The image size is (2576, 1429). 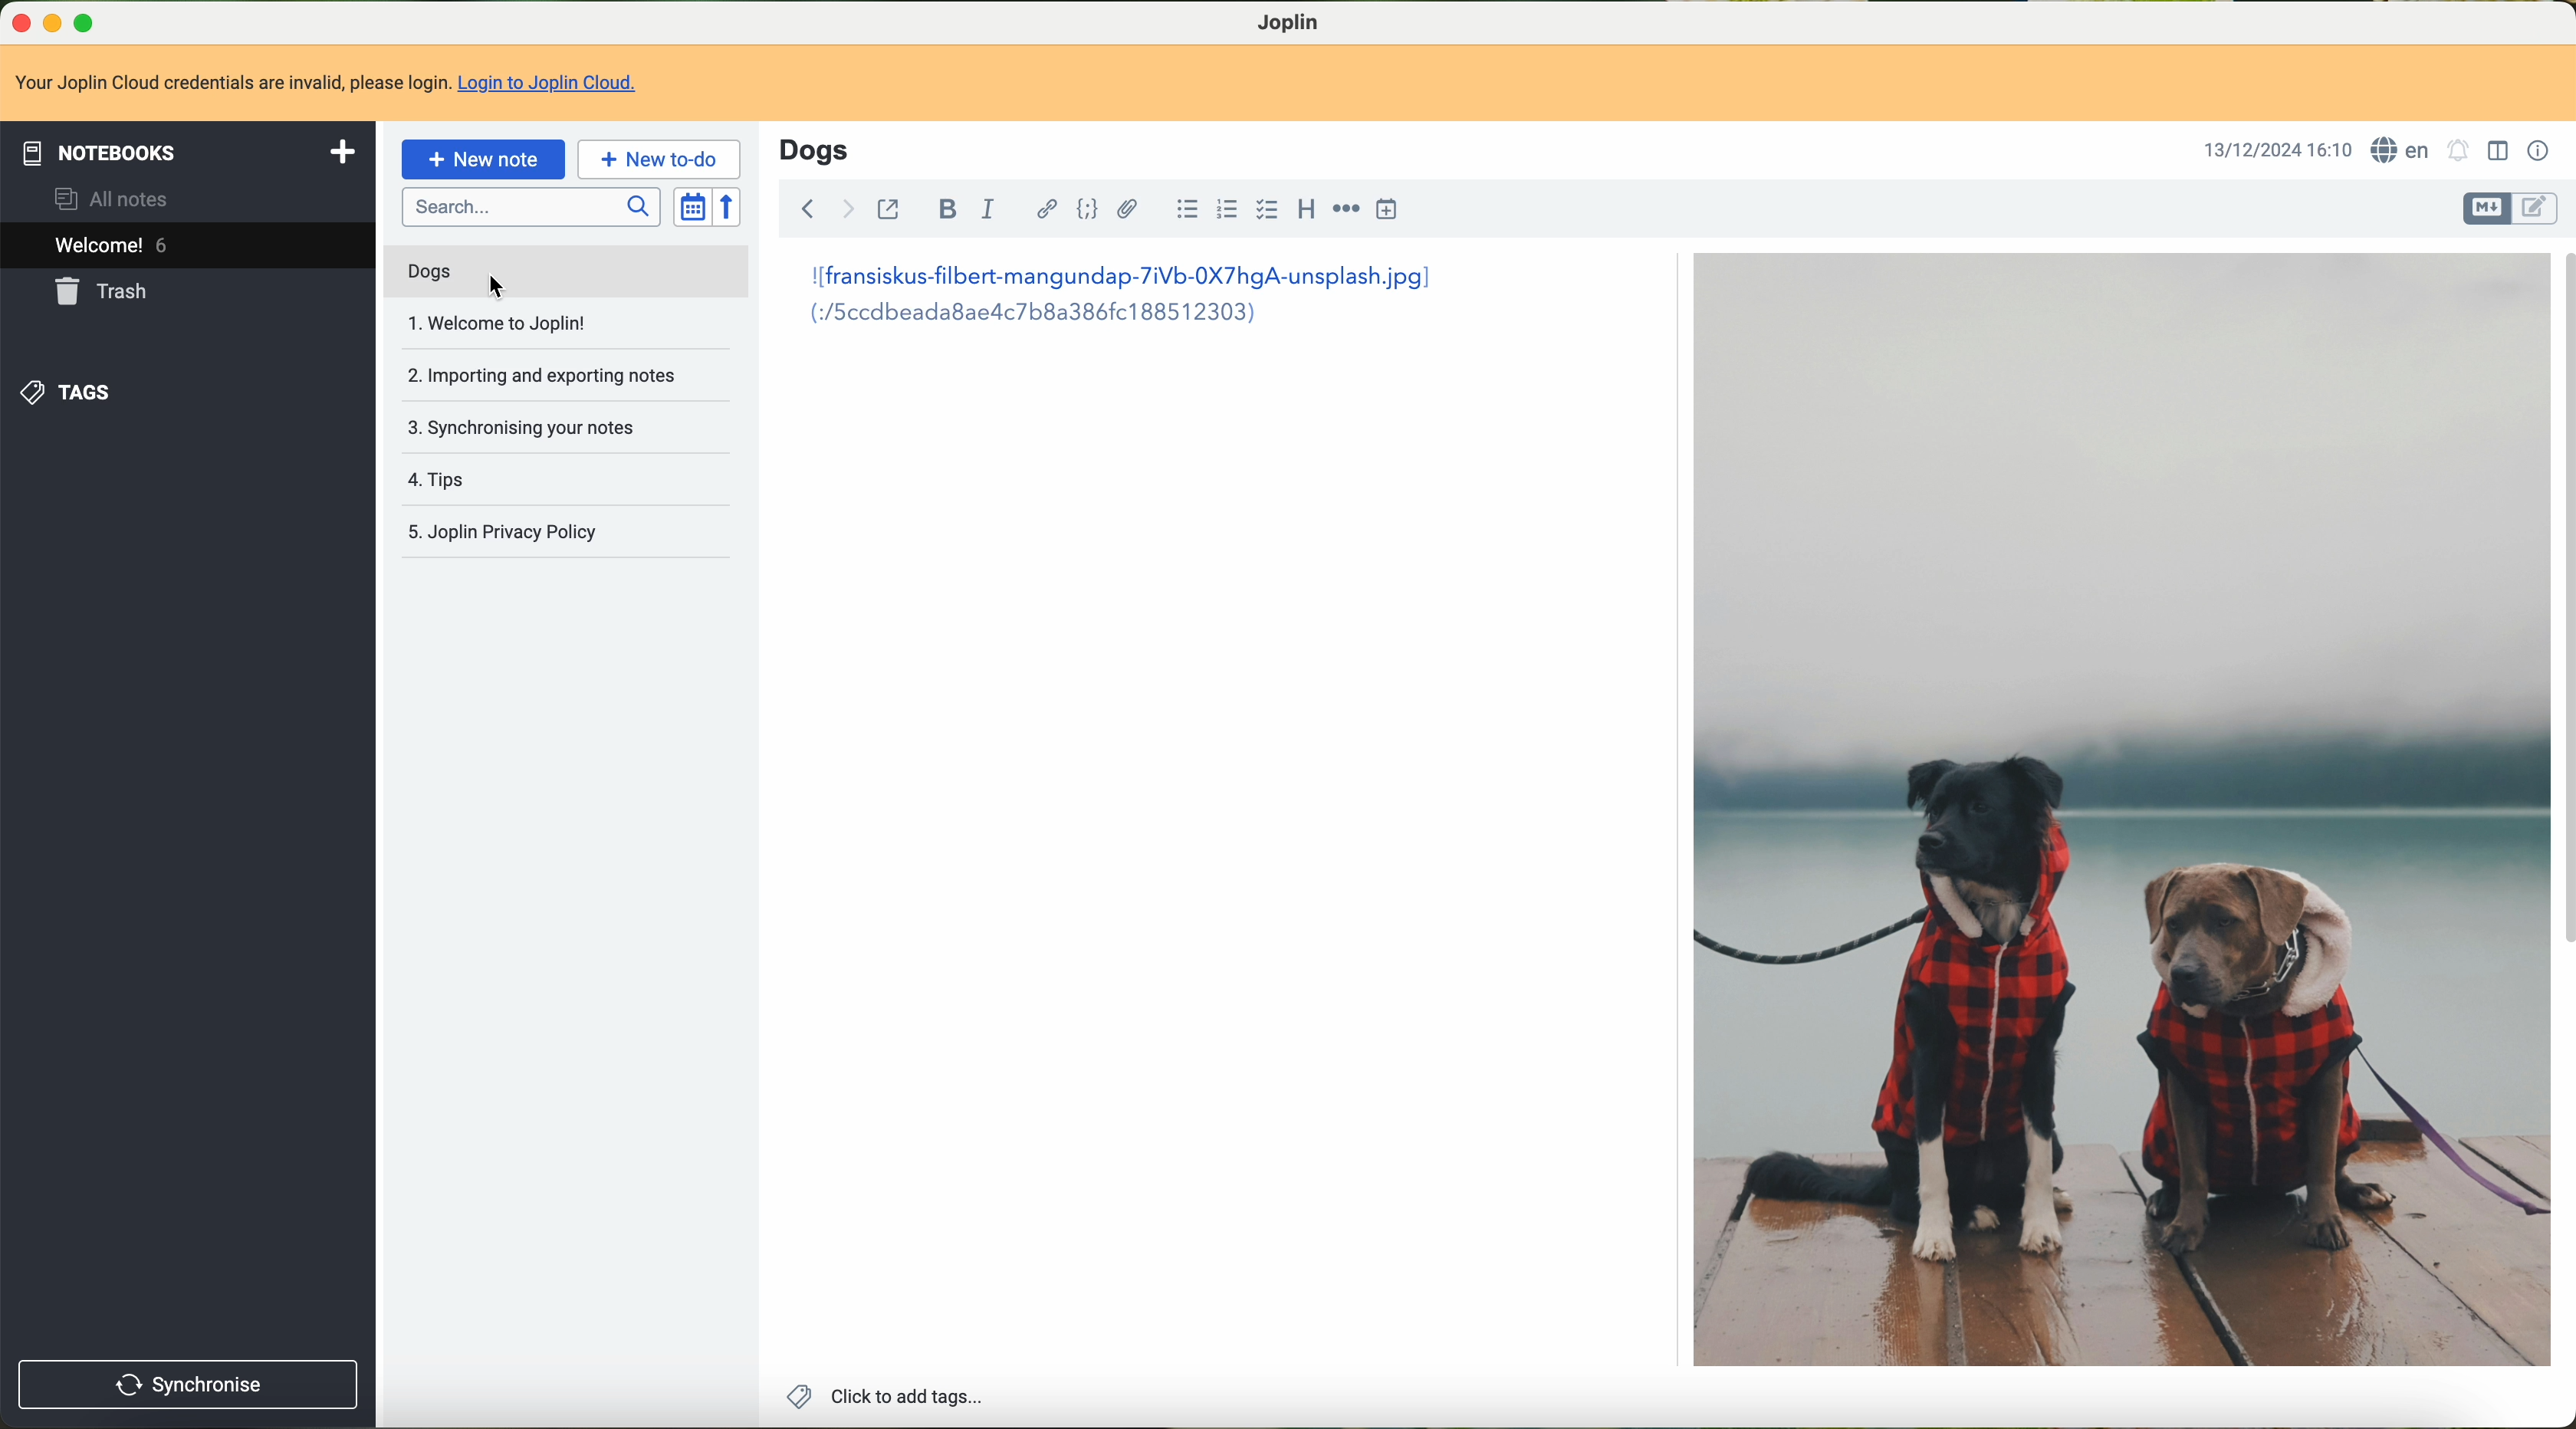 What do you see at coordinates (2457, 149) in the screenshot?
I see `set alarm` at bounding box center [2457, 149].